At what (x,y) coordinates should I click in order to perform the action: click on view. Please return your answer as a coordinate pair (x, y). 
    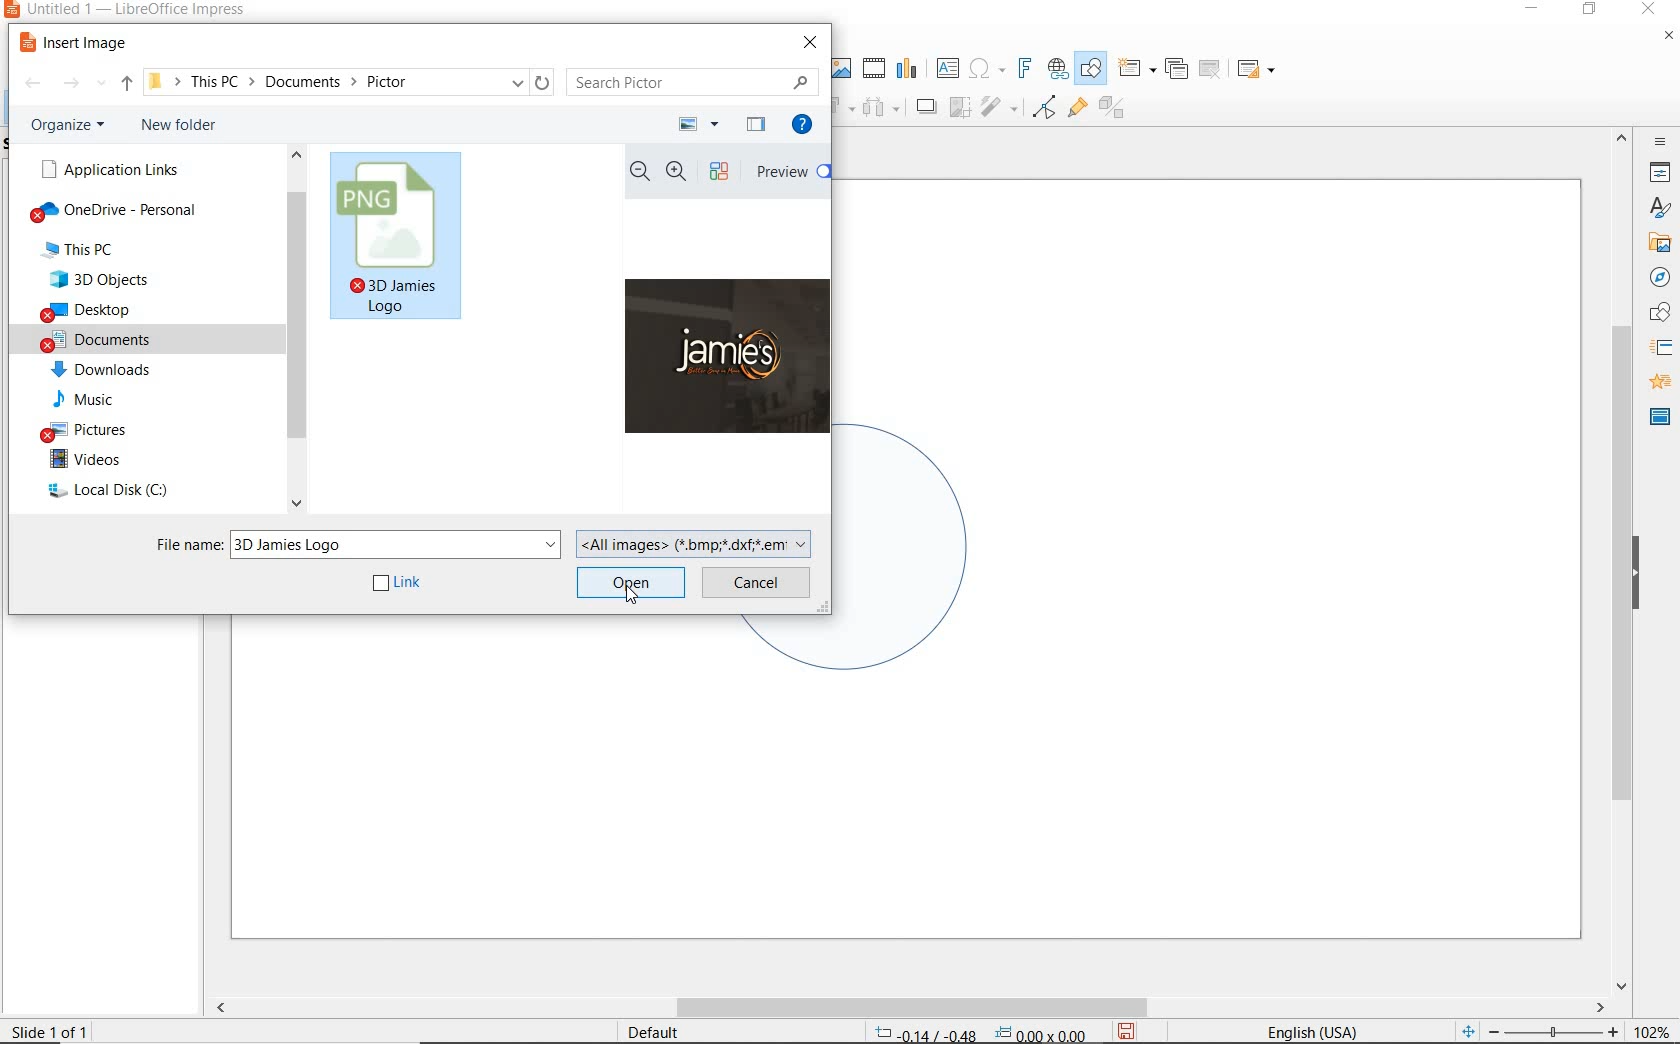
    Looking at the image, I should click on (723, 173).